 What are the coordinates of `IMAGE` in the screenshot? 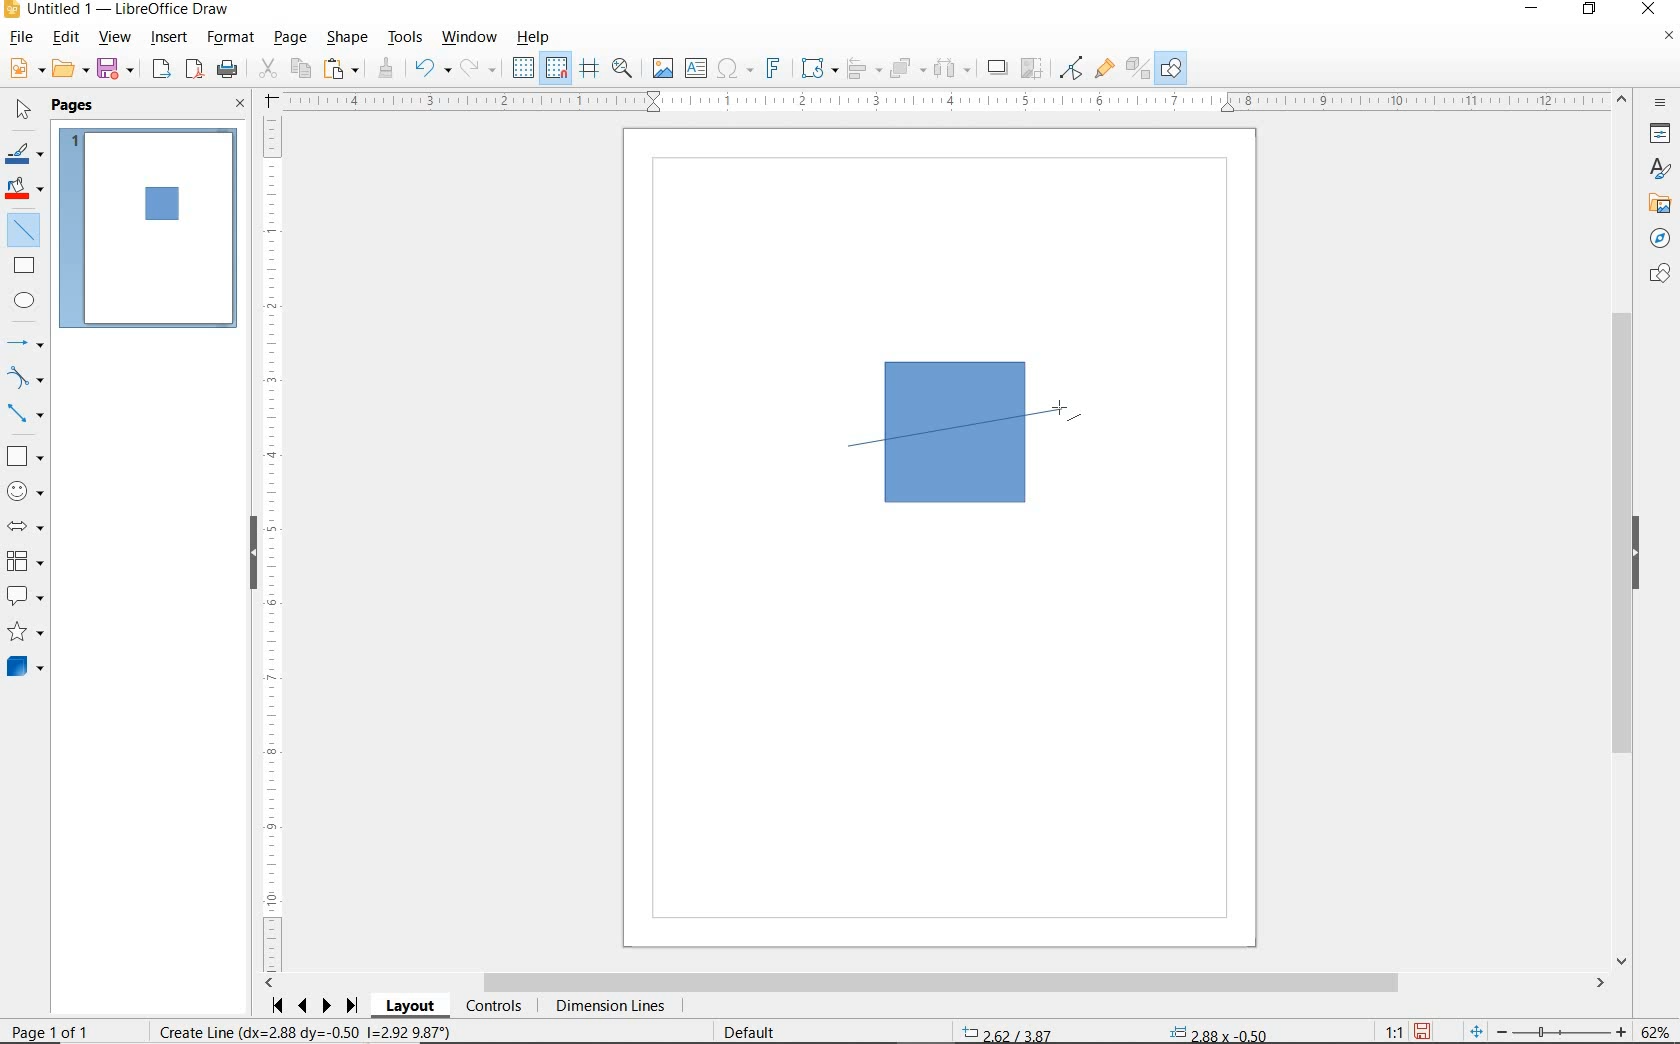 It's located at (662, 67).